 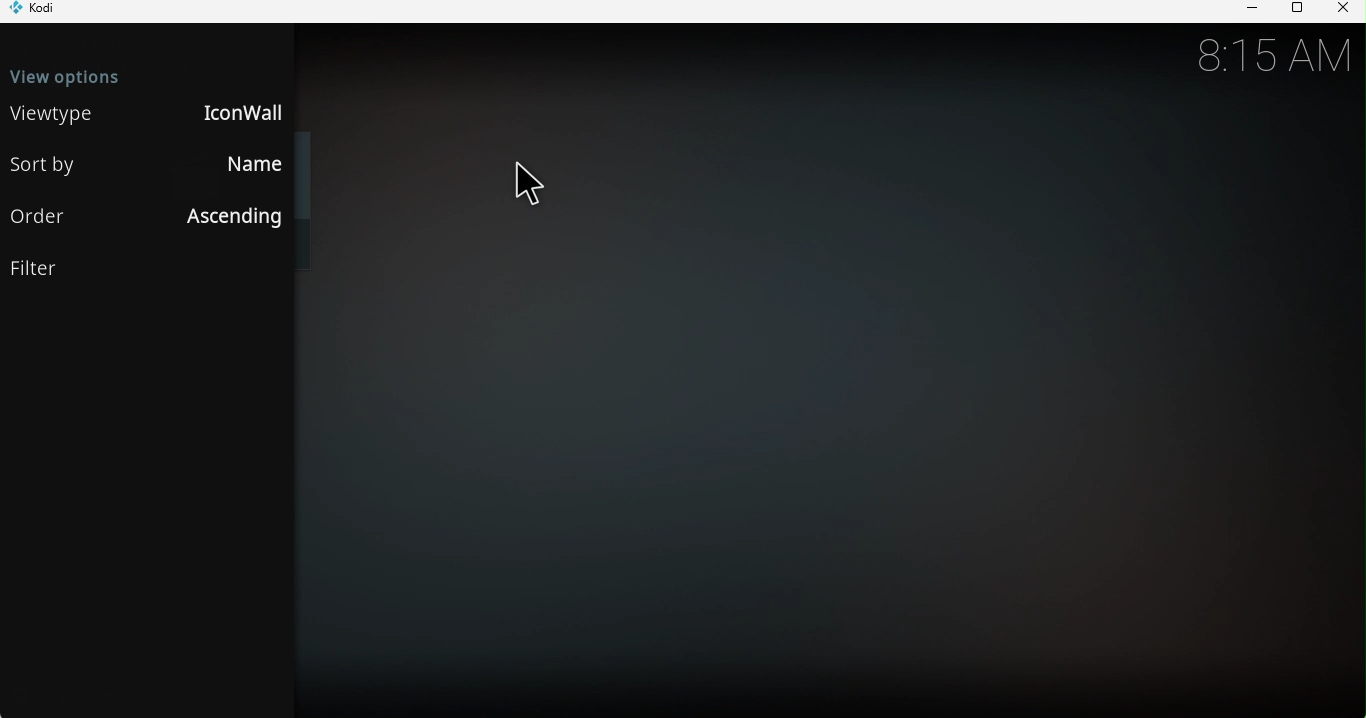 What do you see at coordinates (148, 270) in the screenshot?
I see `Filter` at bounding box center [148, 270].